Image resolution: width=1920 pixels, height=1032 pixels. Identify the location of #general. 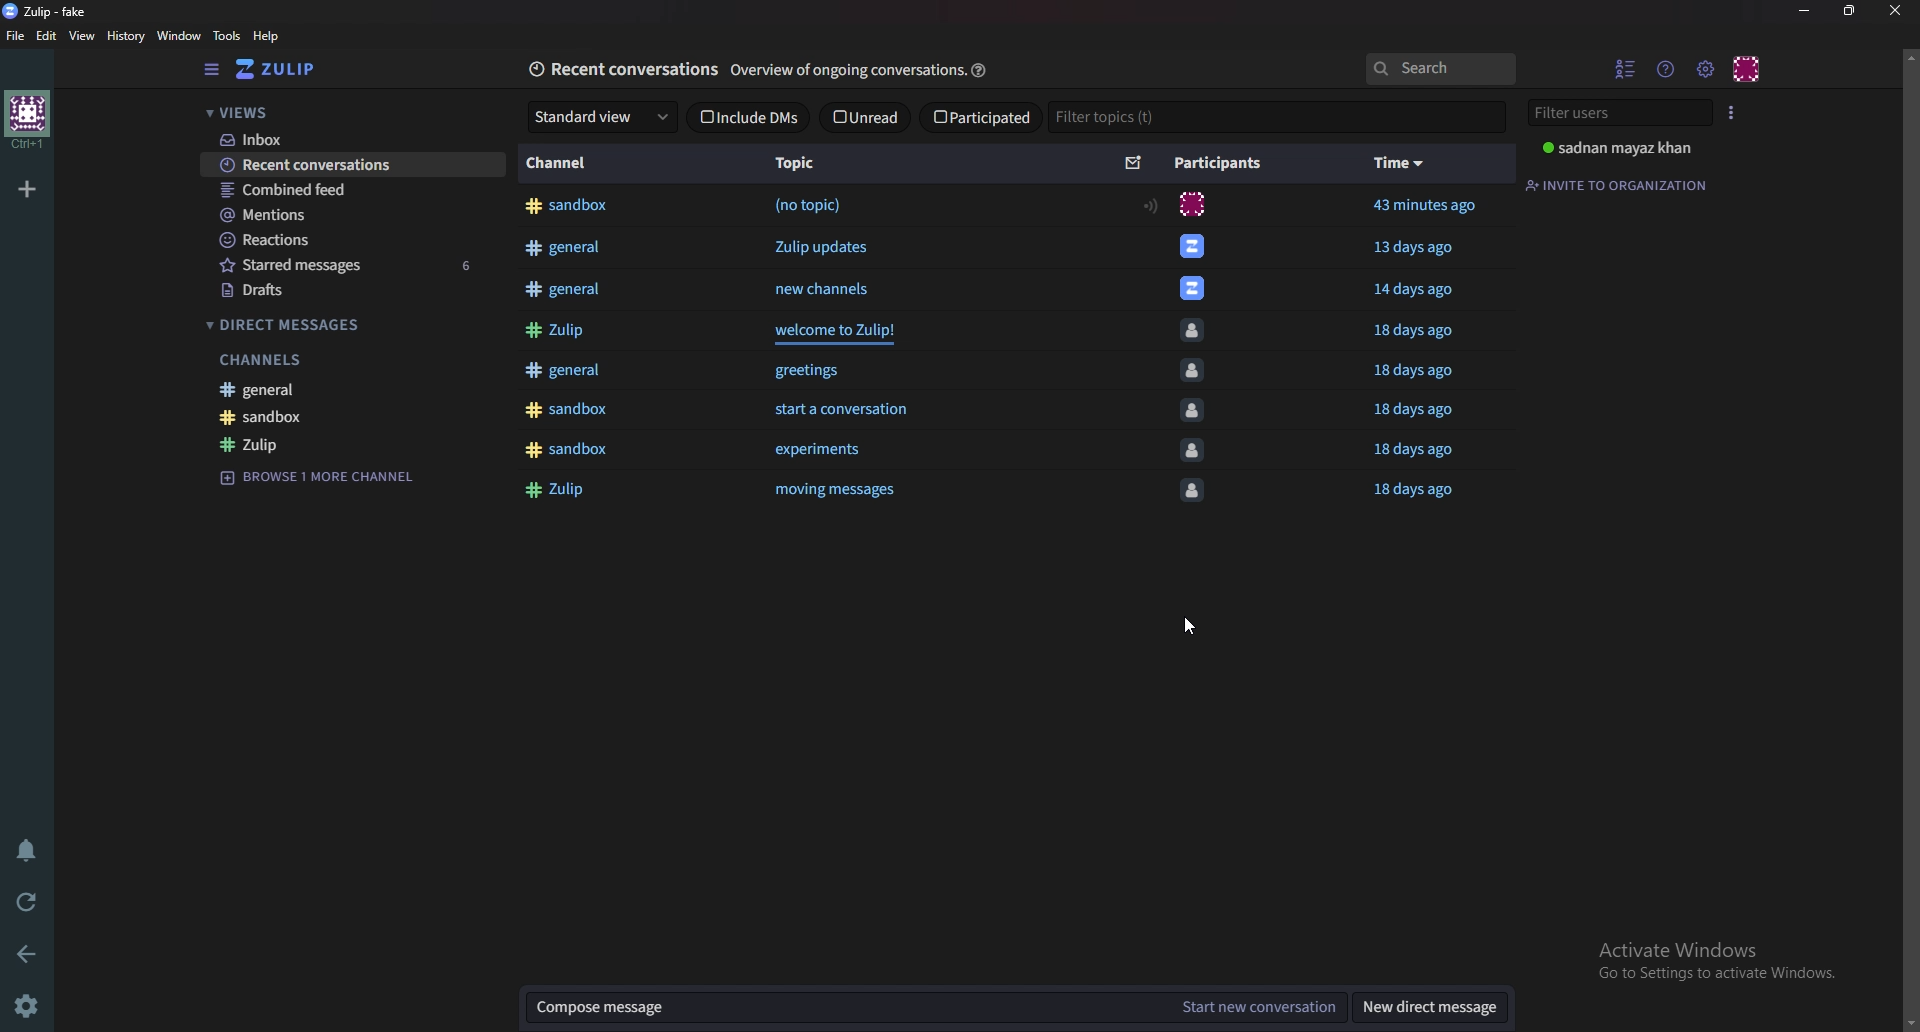
(566, 372).